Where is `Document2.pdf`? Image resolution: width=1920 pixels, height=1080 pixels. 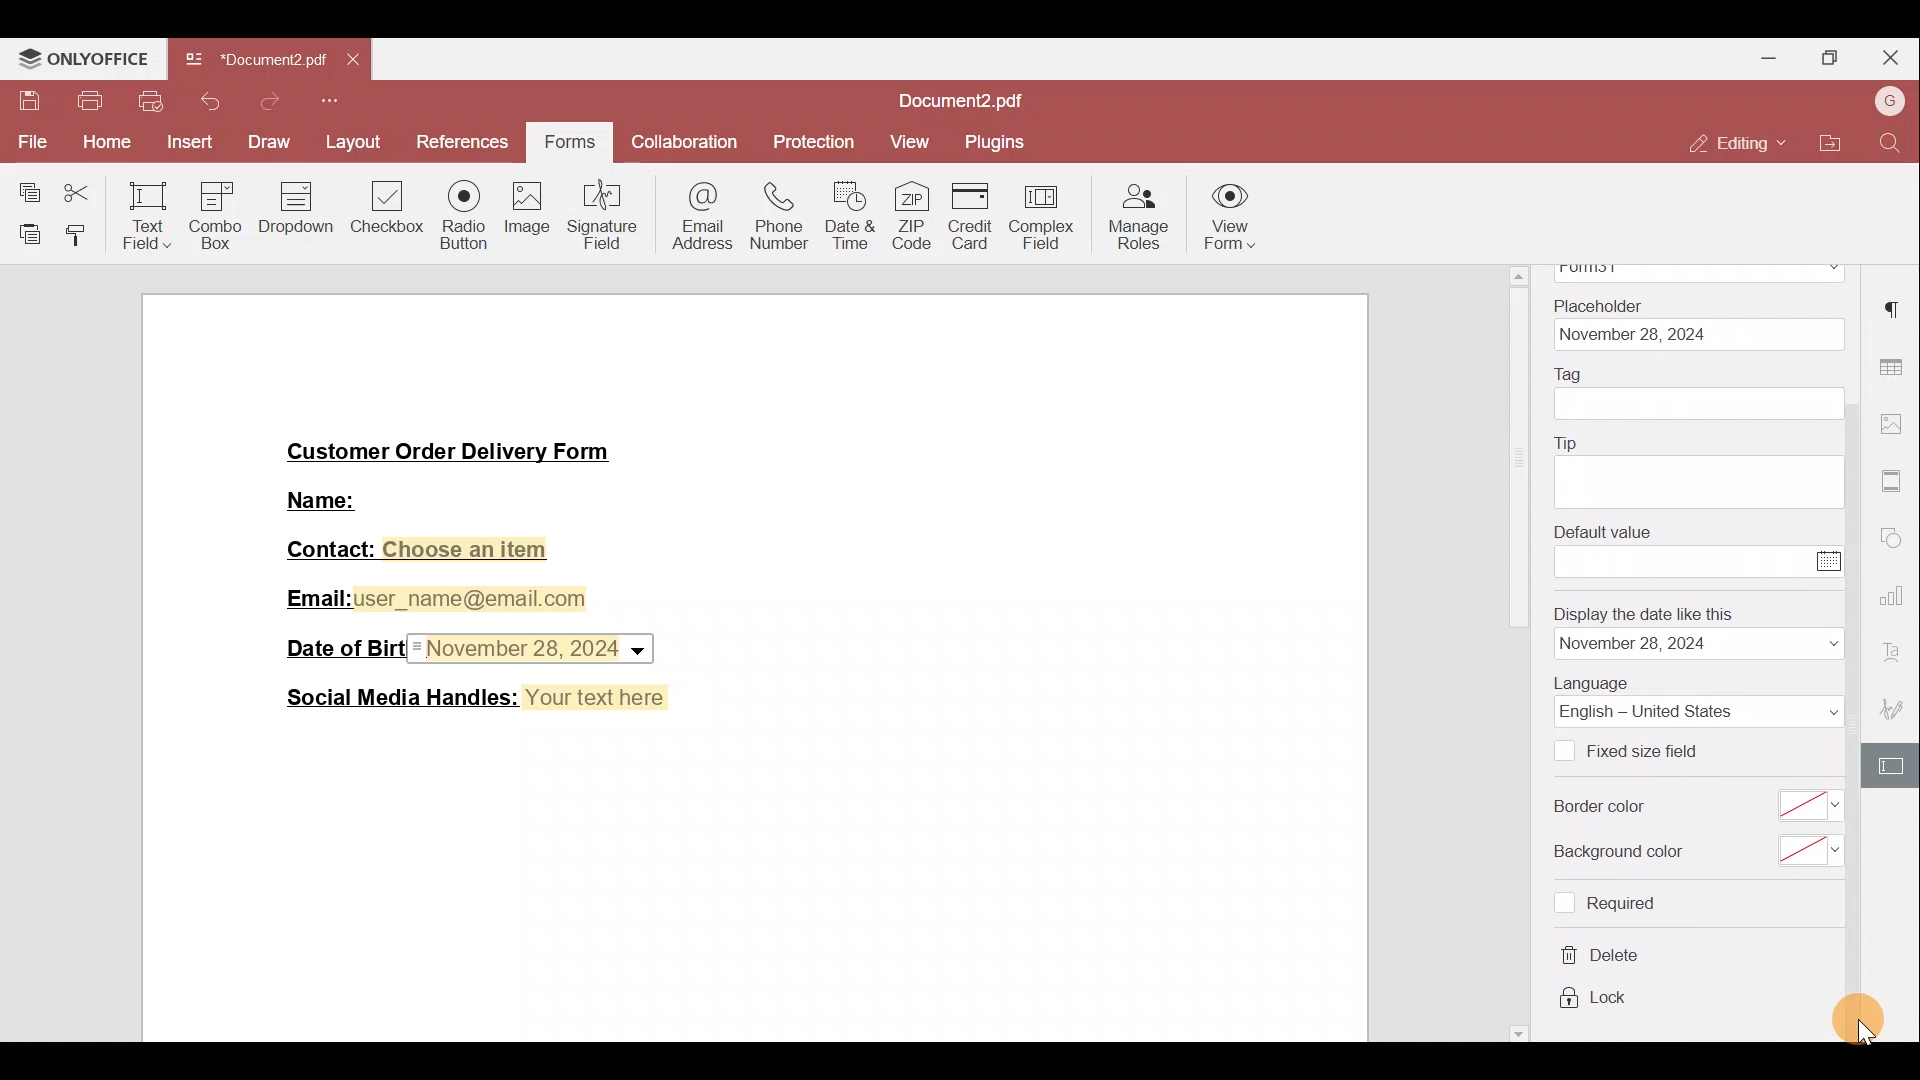 Document2.pdf is located at coordinates (254, 59).